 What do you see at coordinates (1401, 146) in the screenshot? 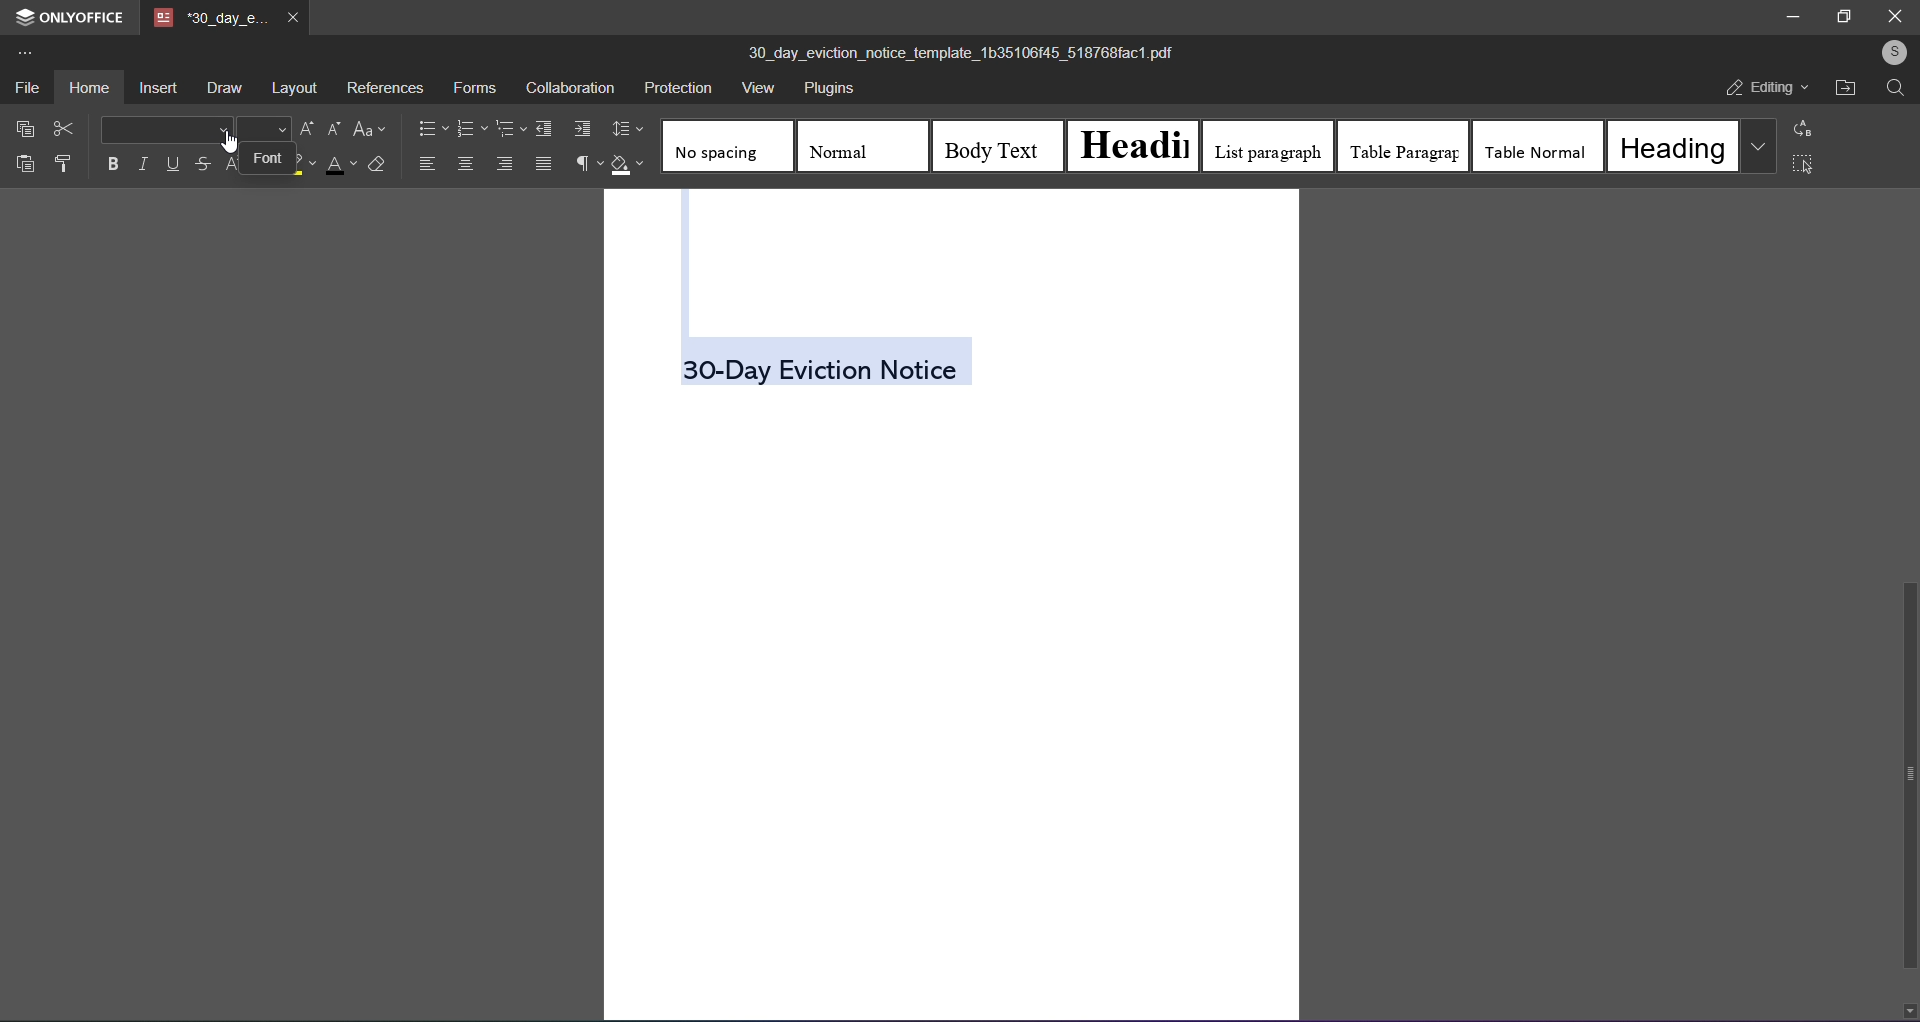
I see `table paragraph` at bounding box center [1401, 146].